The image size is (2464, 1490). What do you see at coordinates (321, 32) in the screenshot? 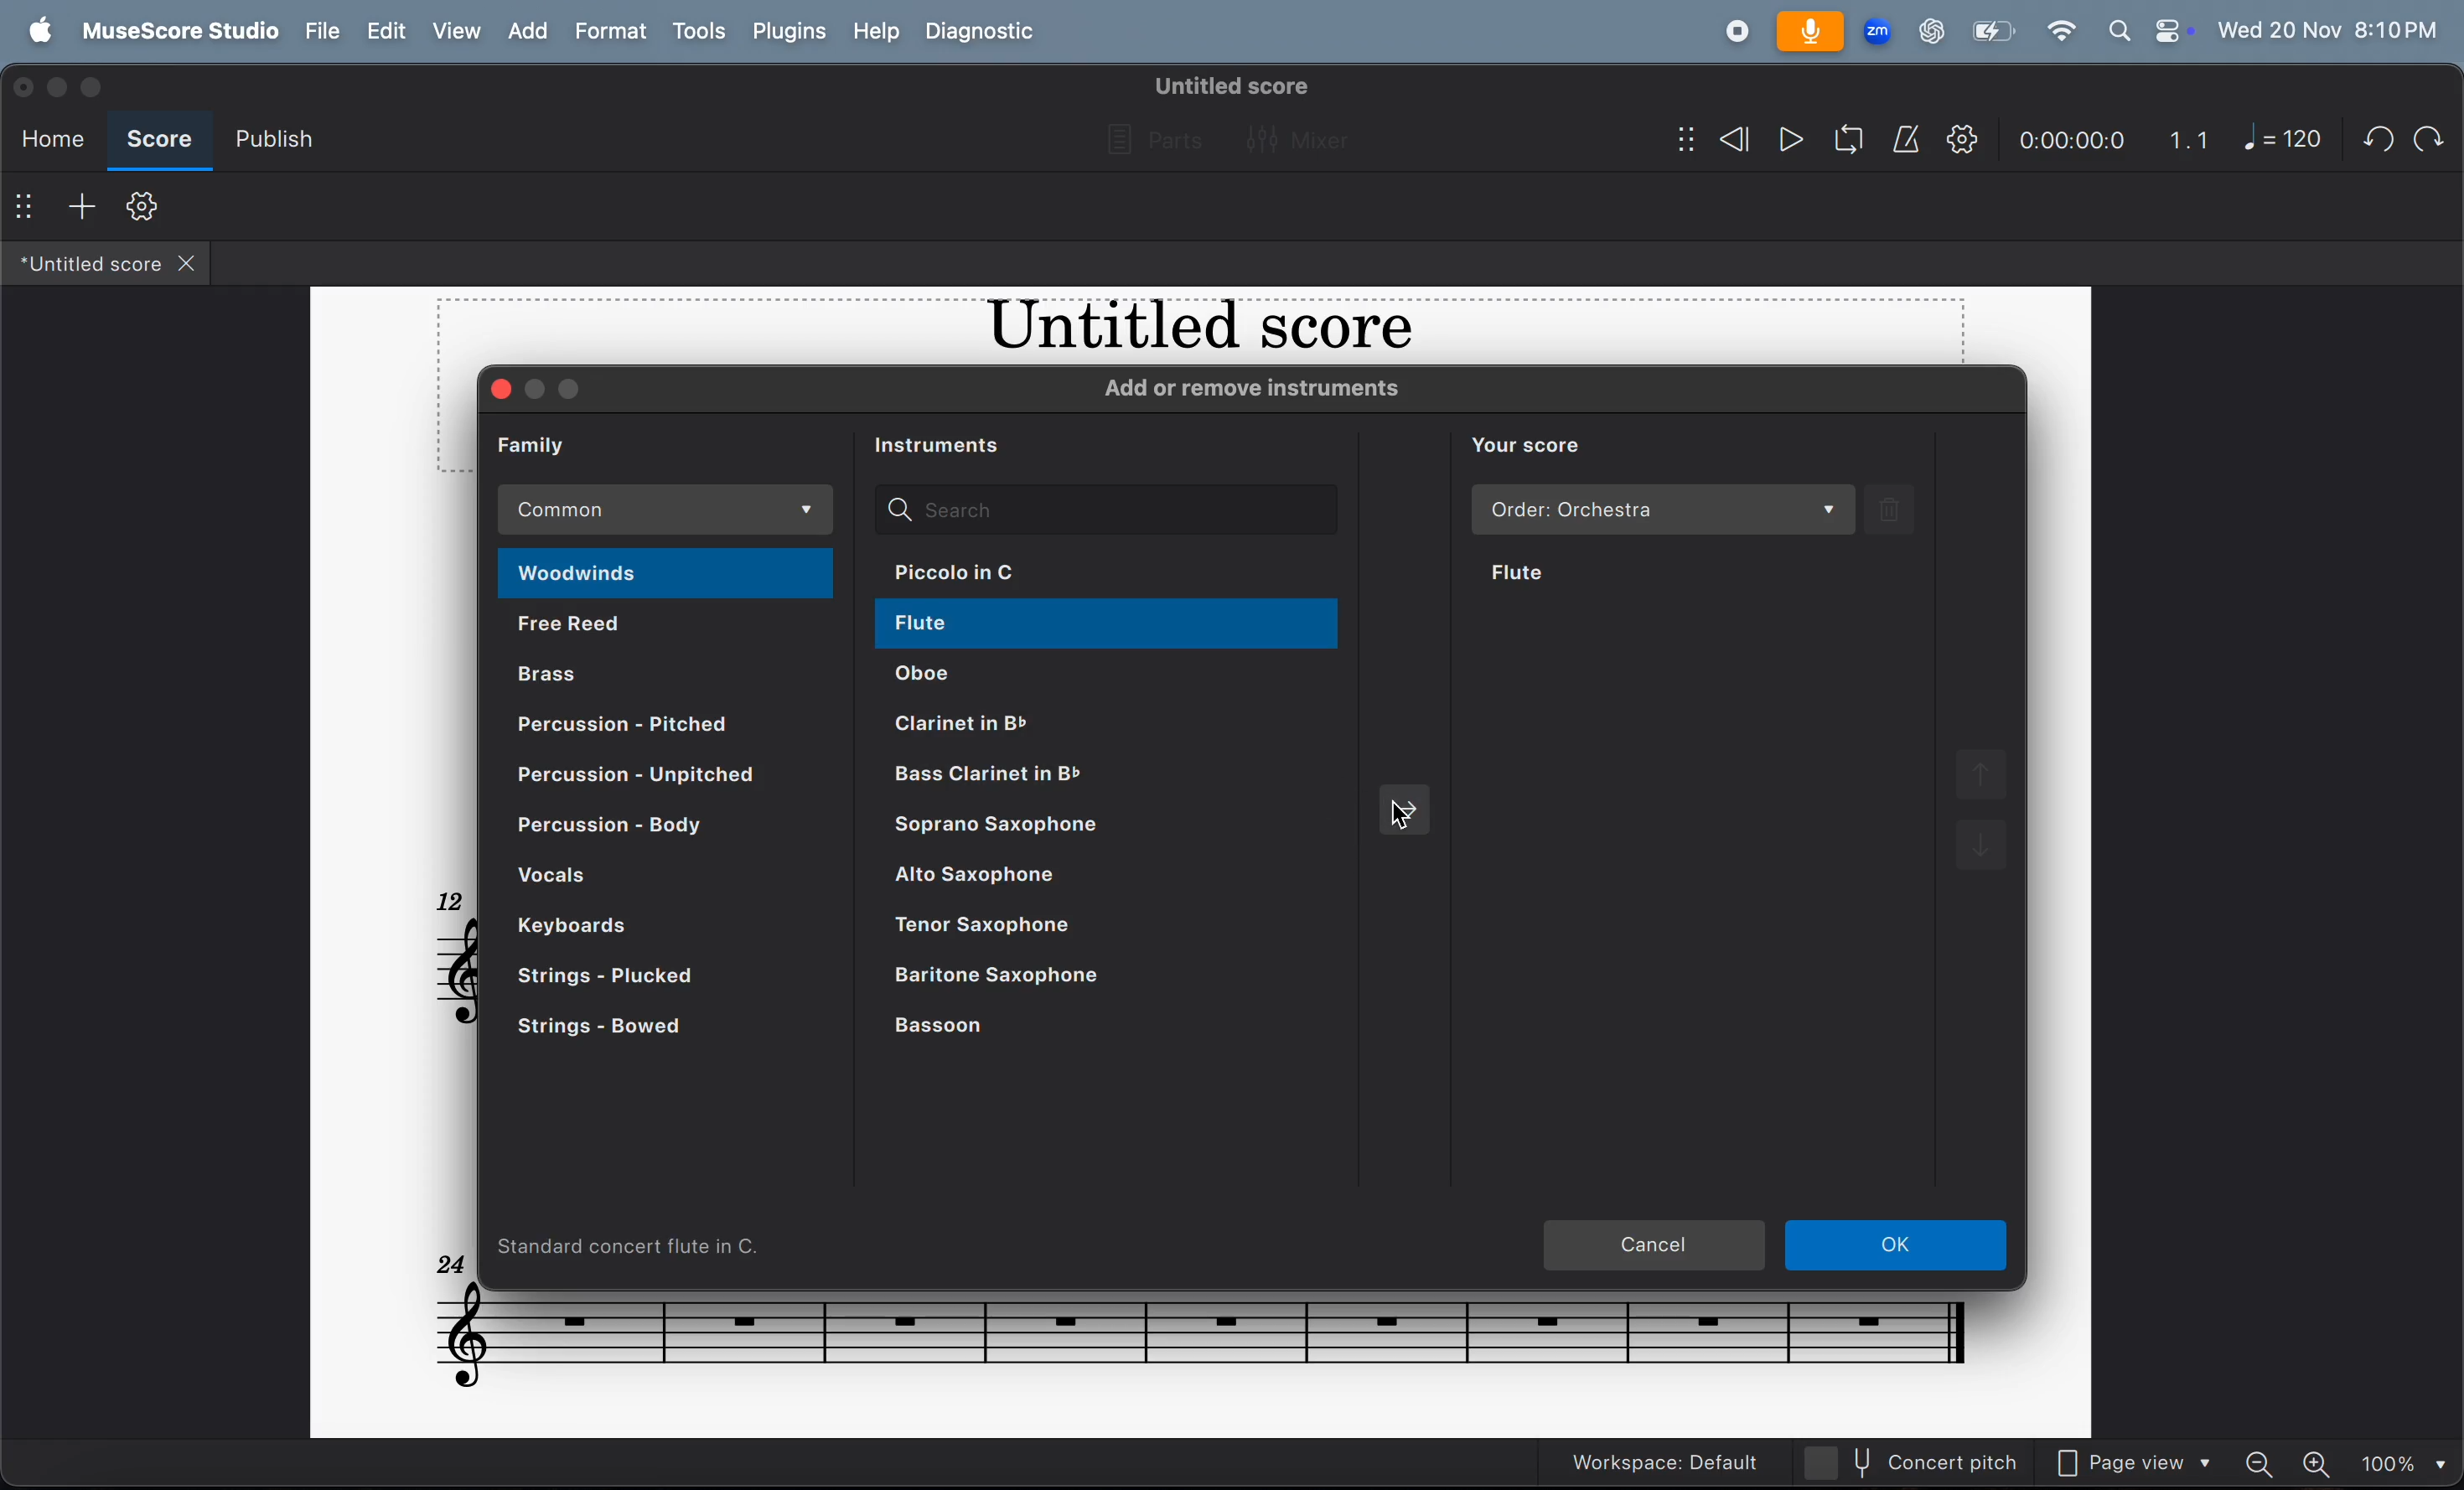
I see `file` at bounding box center [321, 32].